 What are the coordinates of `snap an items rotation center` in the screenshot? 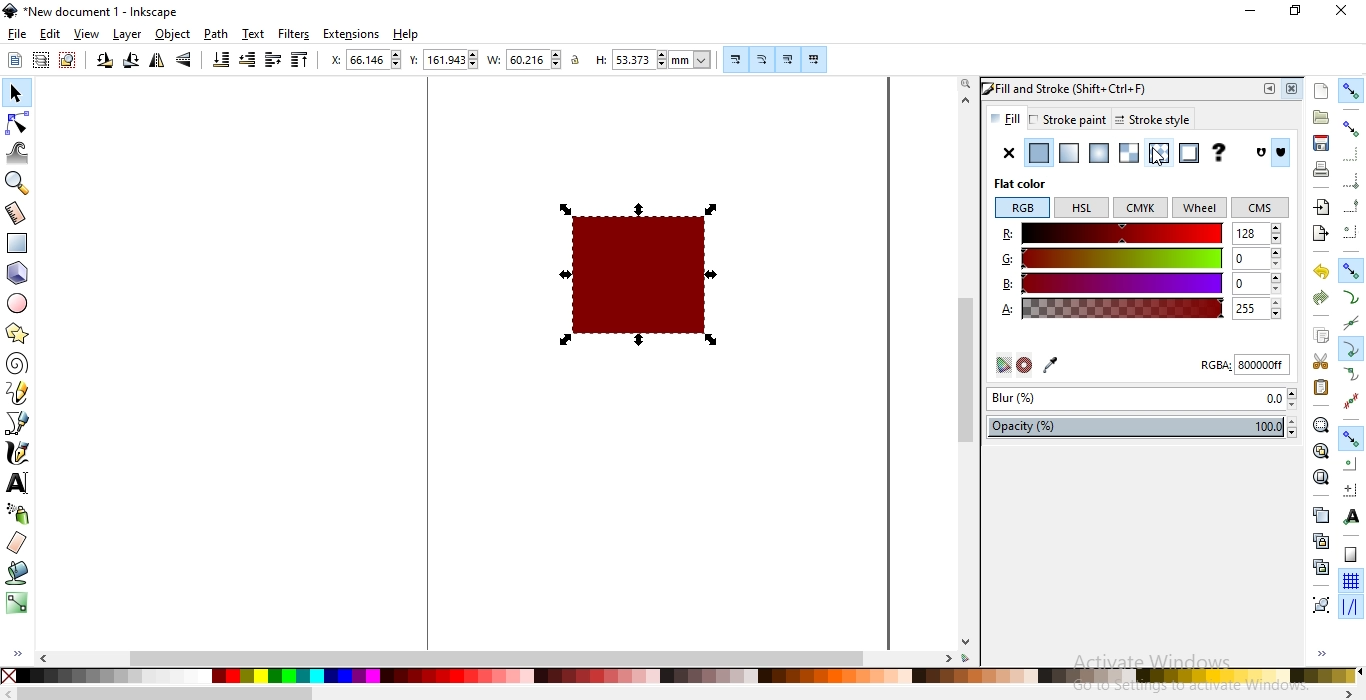 It's located at (1349, 487).